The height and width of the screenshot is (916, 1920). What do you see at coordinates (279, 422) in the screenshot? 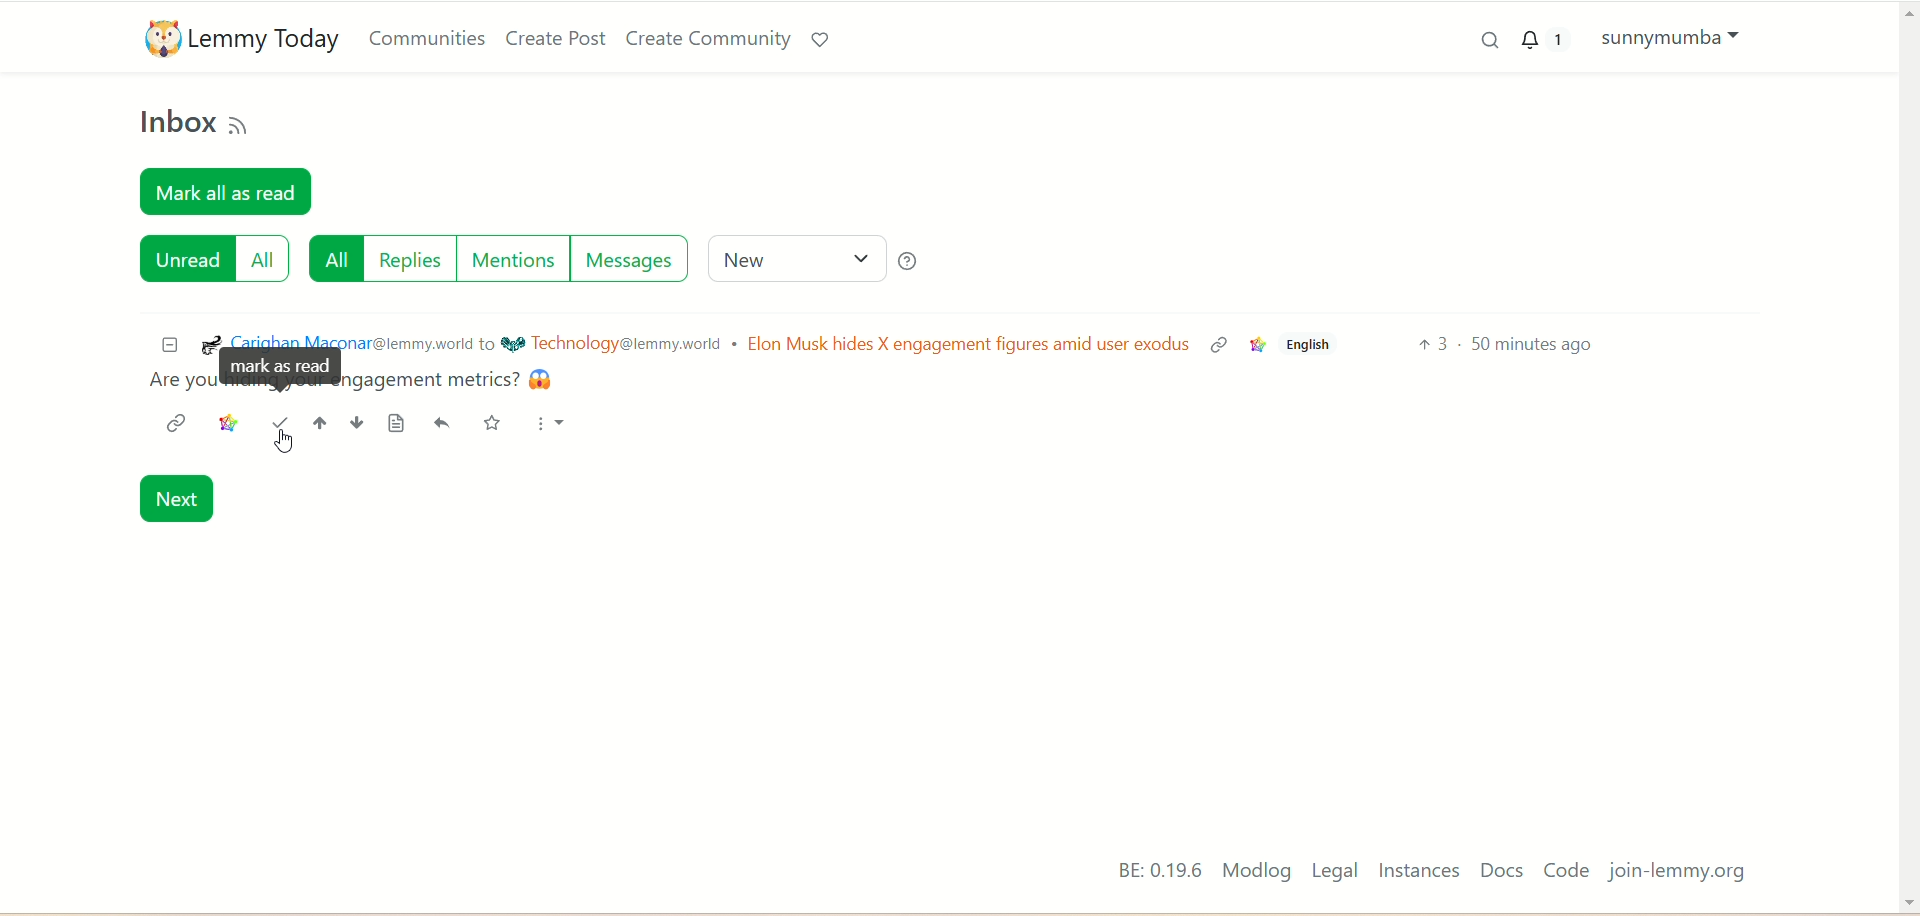
I see `mark read` at bounding box center [279, 422].